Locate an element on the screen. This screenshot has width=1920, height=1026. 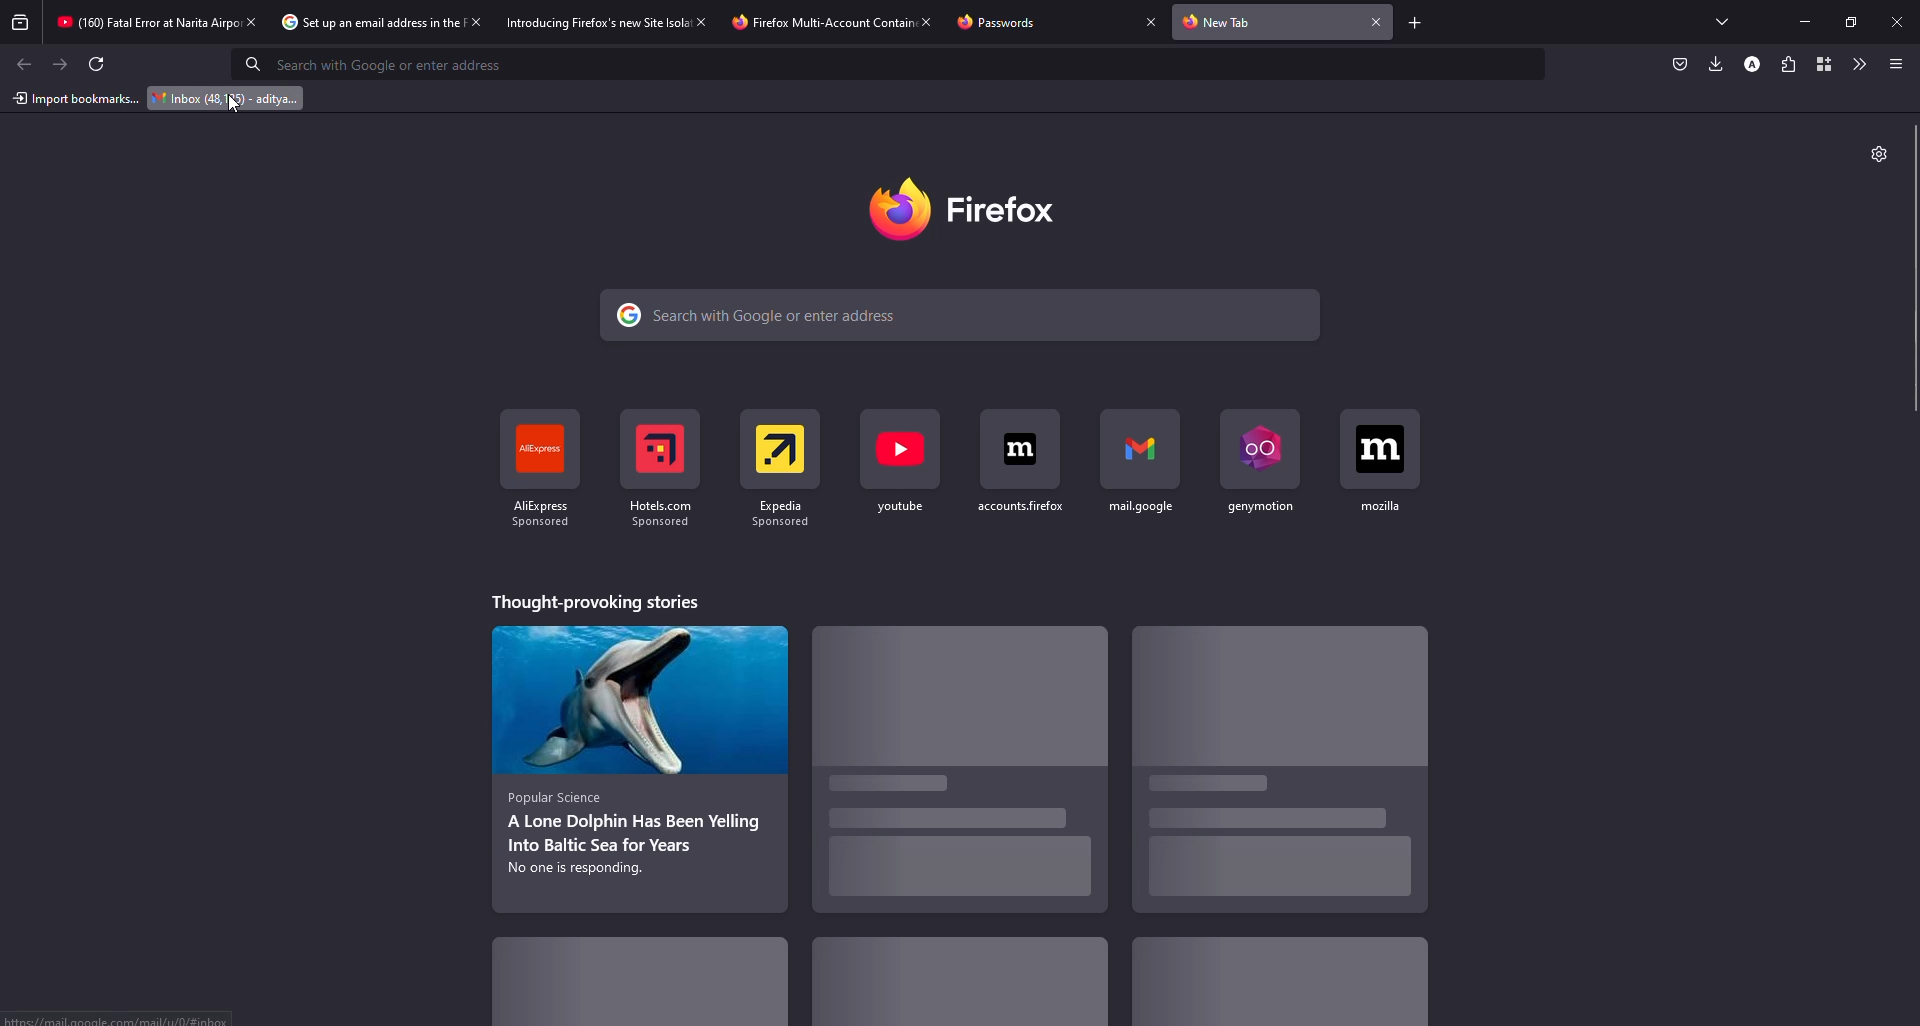
forward is located at coordinates (61, 64).